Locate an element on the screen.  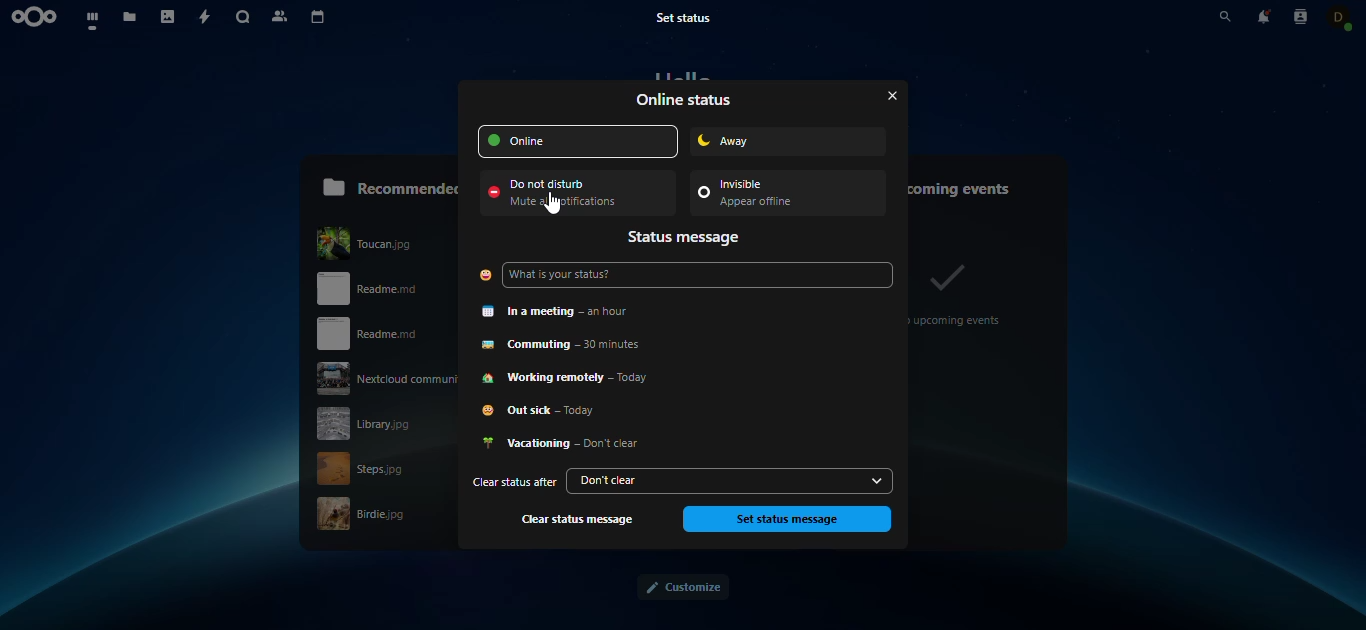
cursor is located at coordinates (550, 203).